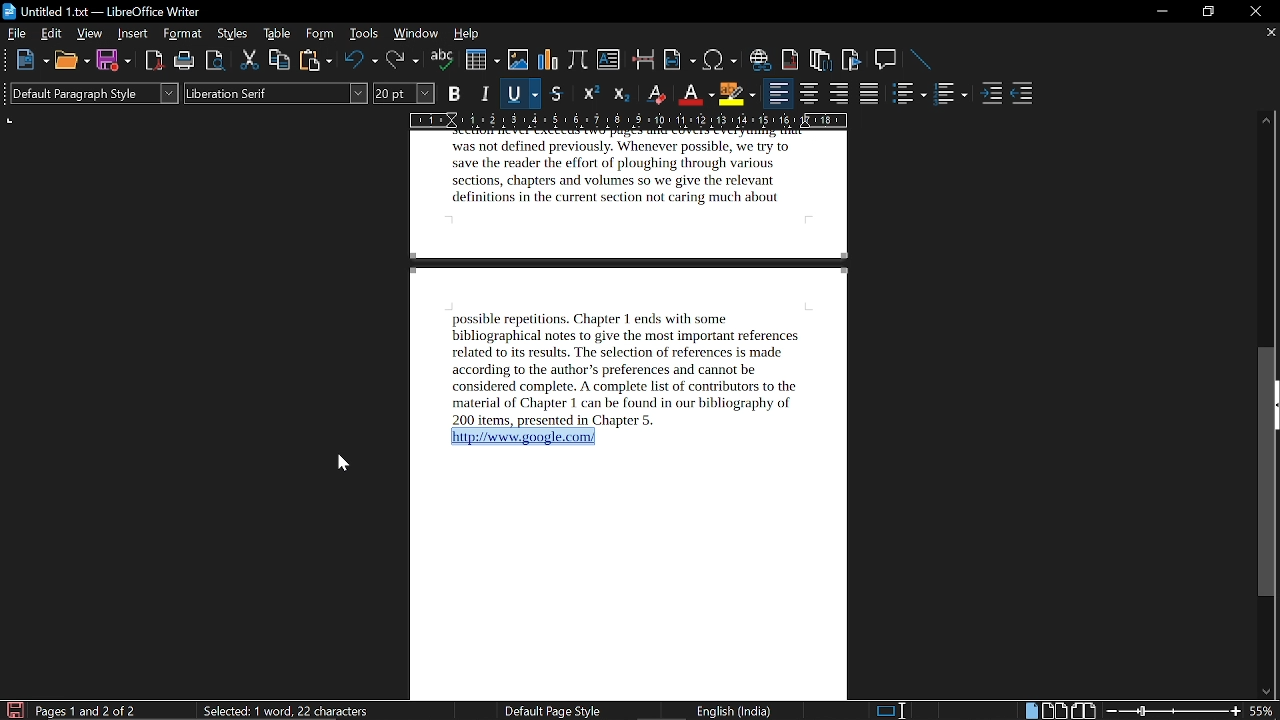 This screenshot has width=1280, height=720. I want to click on current zoom, so click(1265, 712).